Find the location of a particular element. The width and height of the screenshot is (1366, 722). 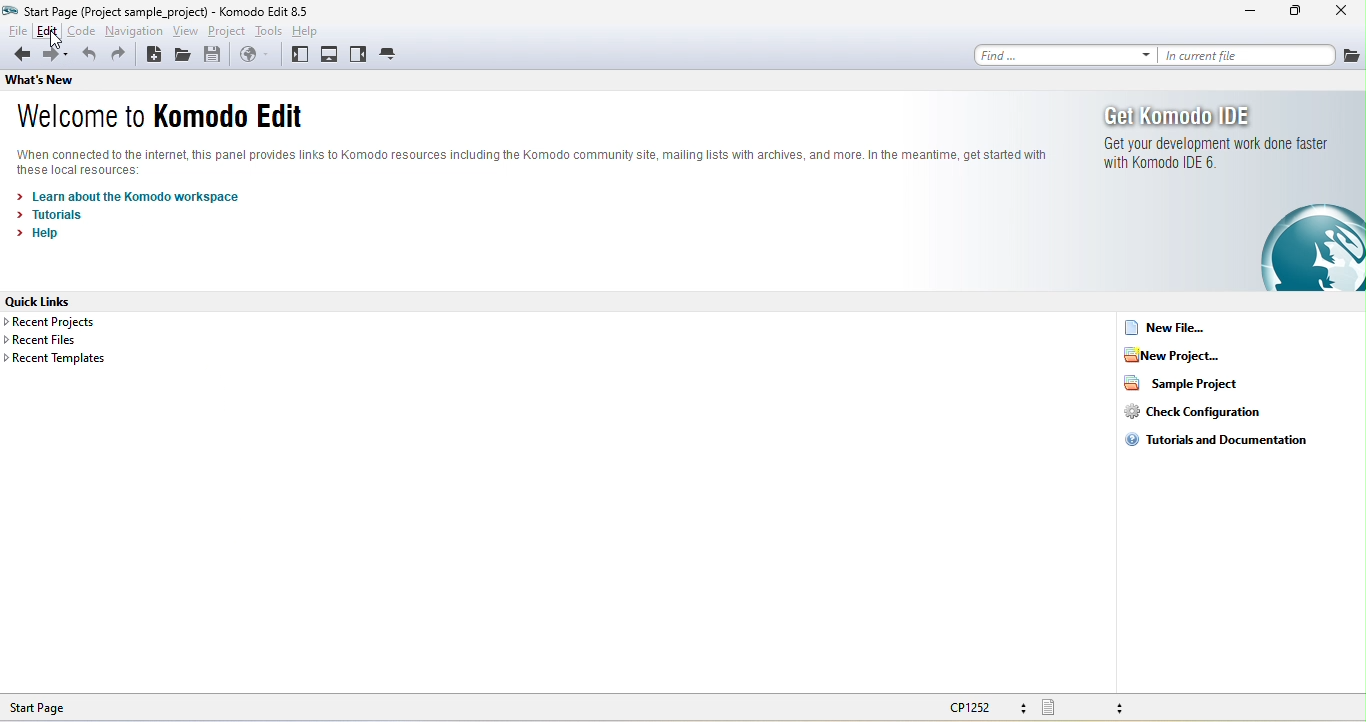

back is located at coordinates (18, 54).